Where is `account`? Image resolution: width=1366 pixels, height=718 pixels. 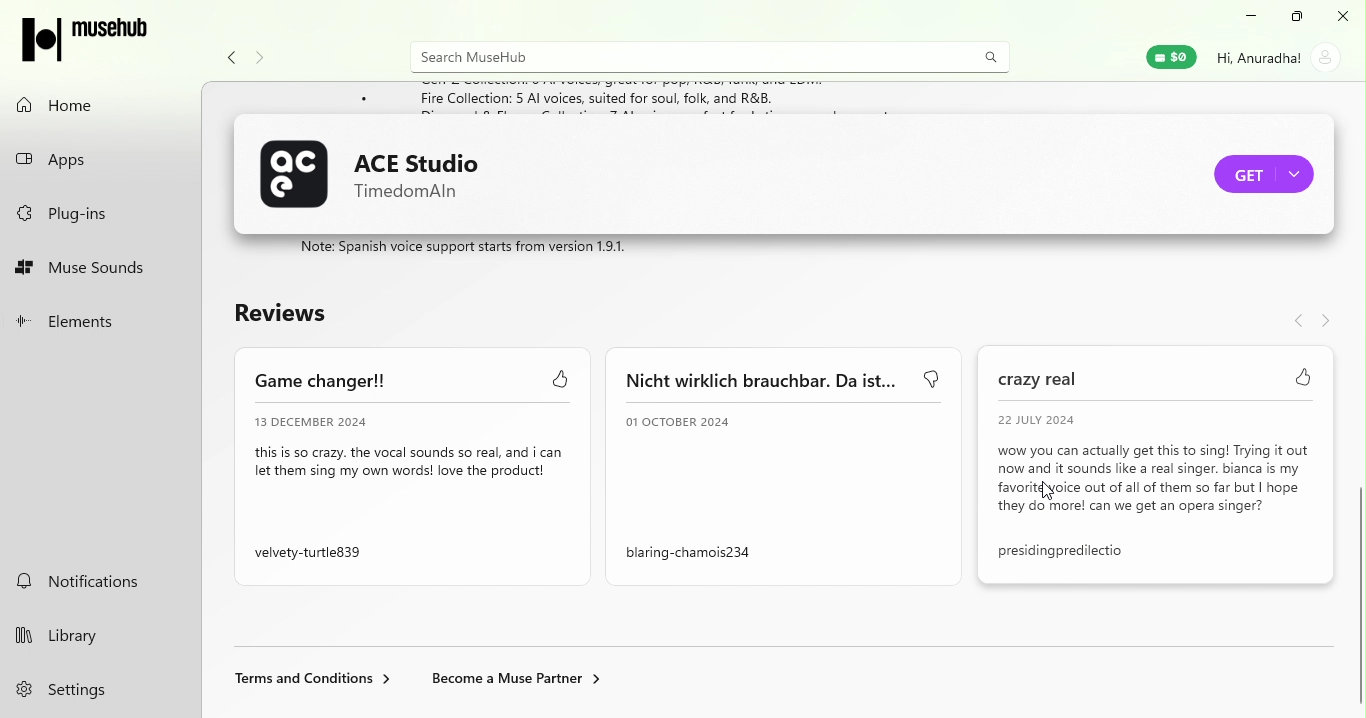
account is located at coordinates (1281, 63).